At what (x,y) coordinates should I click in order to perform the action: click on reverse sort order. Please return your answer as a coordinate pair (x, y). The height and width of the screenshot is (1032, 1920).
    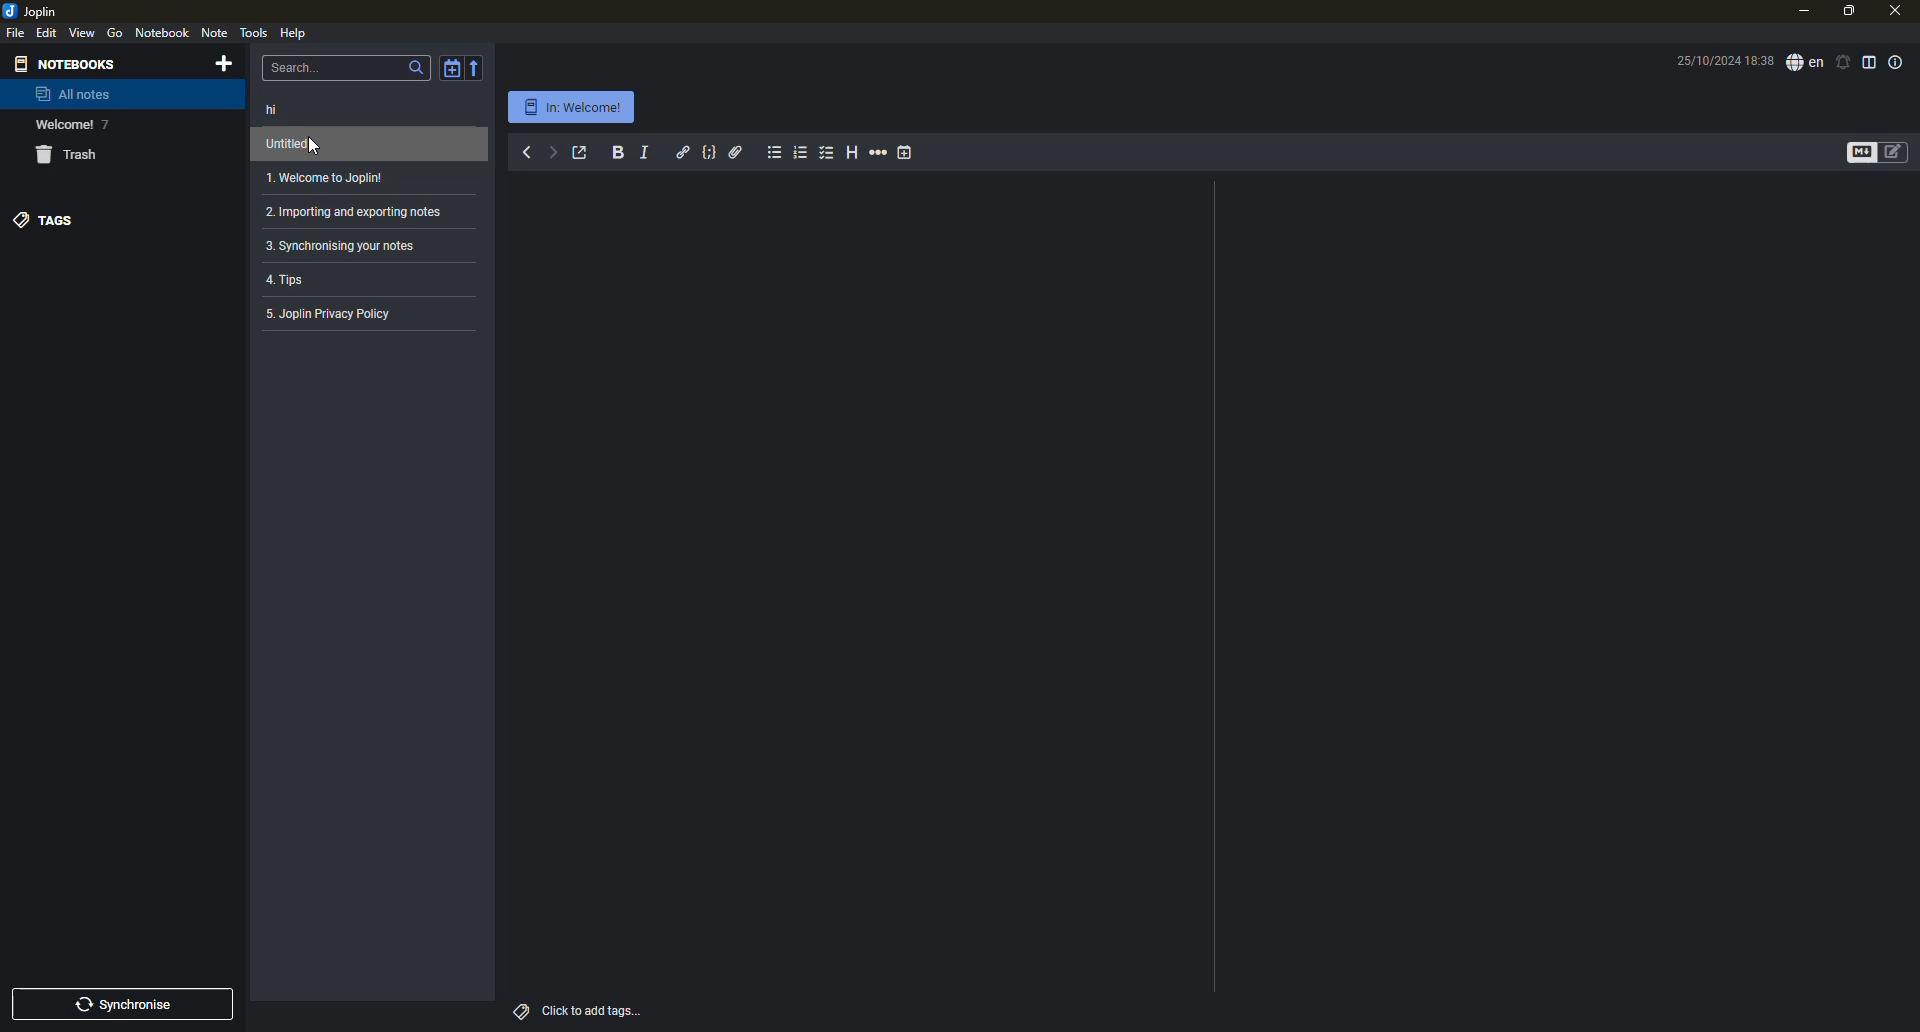
    Looking at the image, I should click on (478, 66).